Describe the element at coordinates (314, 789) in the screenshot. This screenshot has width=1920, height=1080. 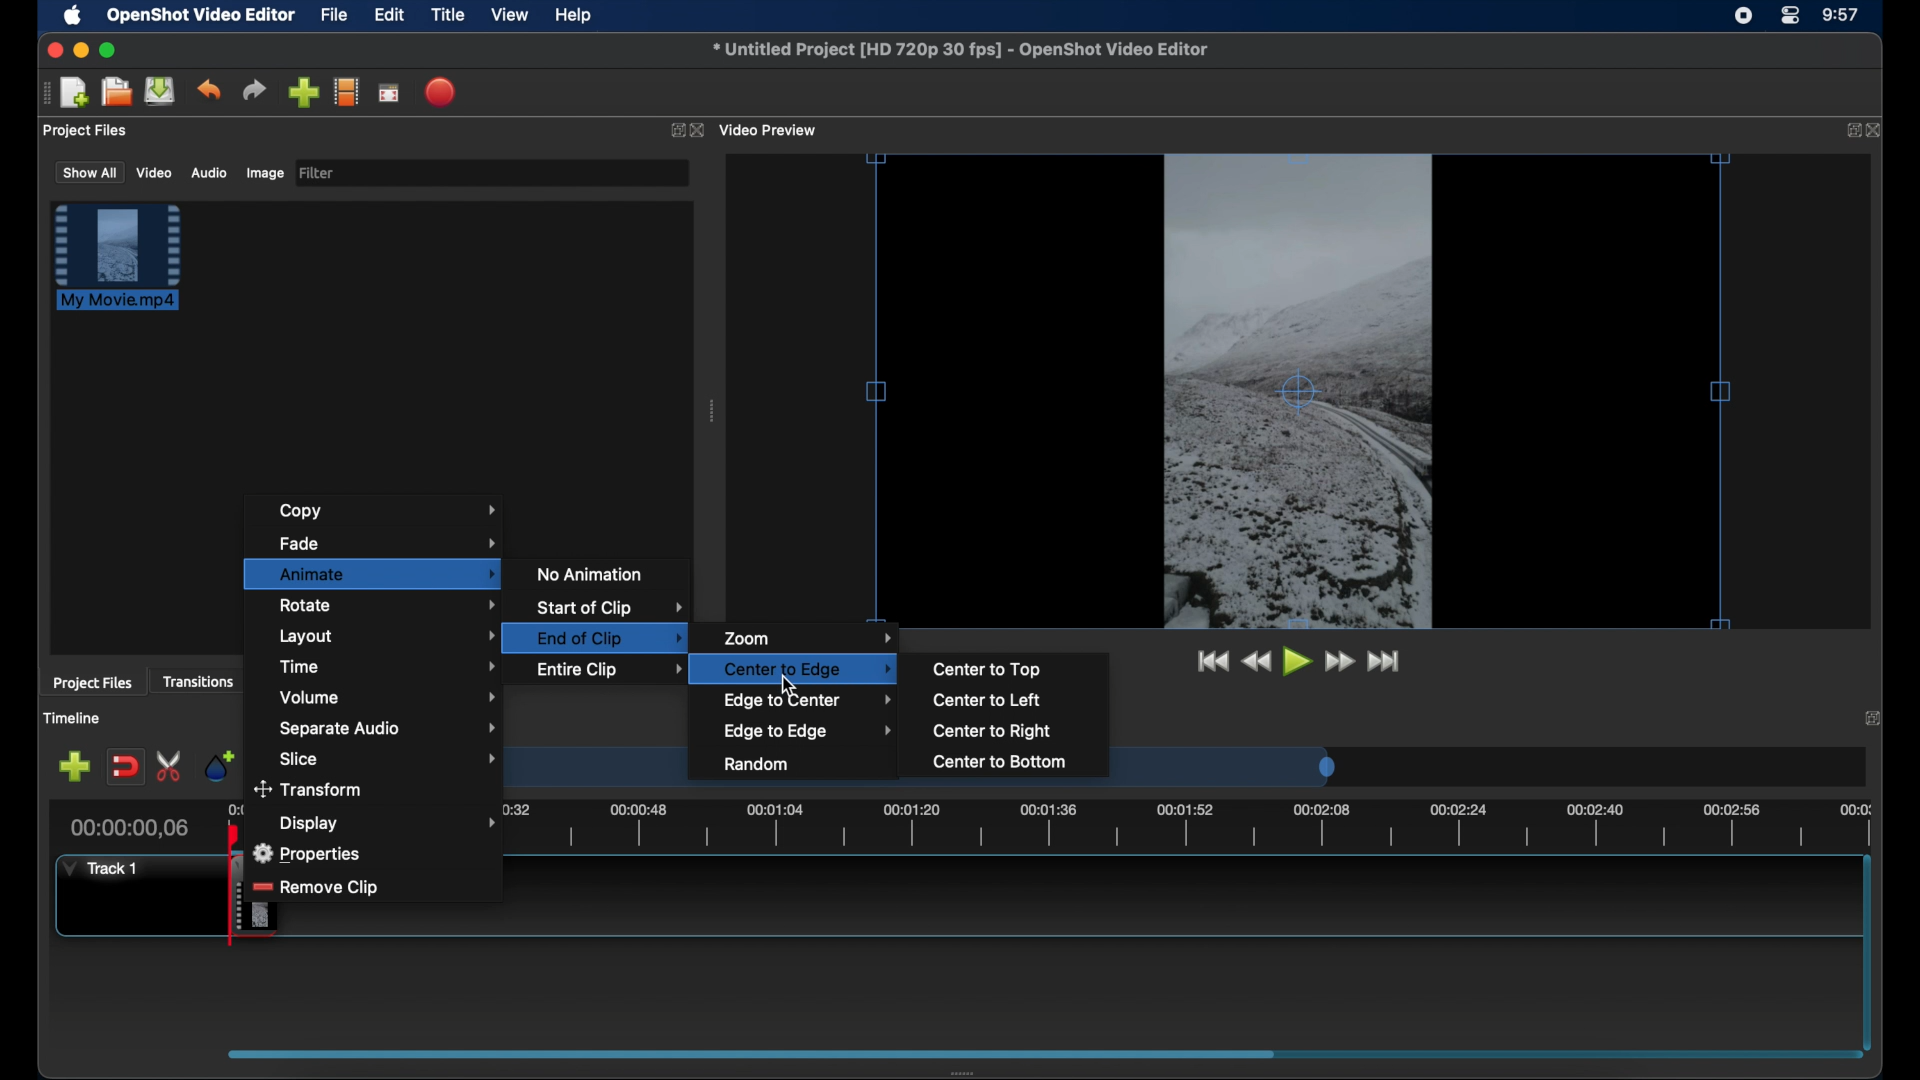
I see `transform` at that location.